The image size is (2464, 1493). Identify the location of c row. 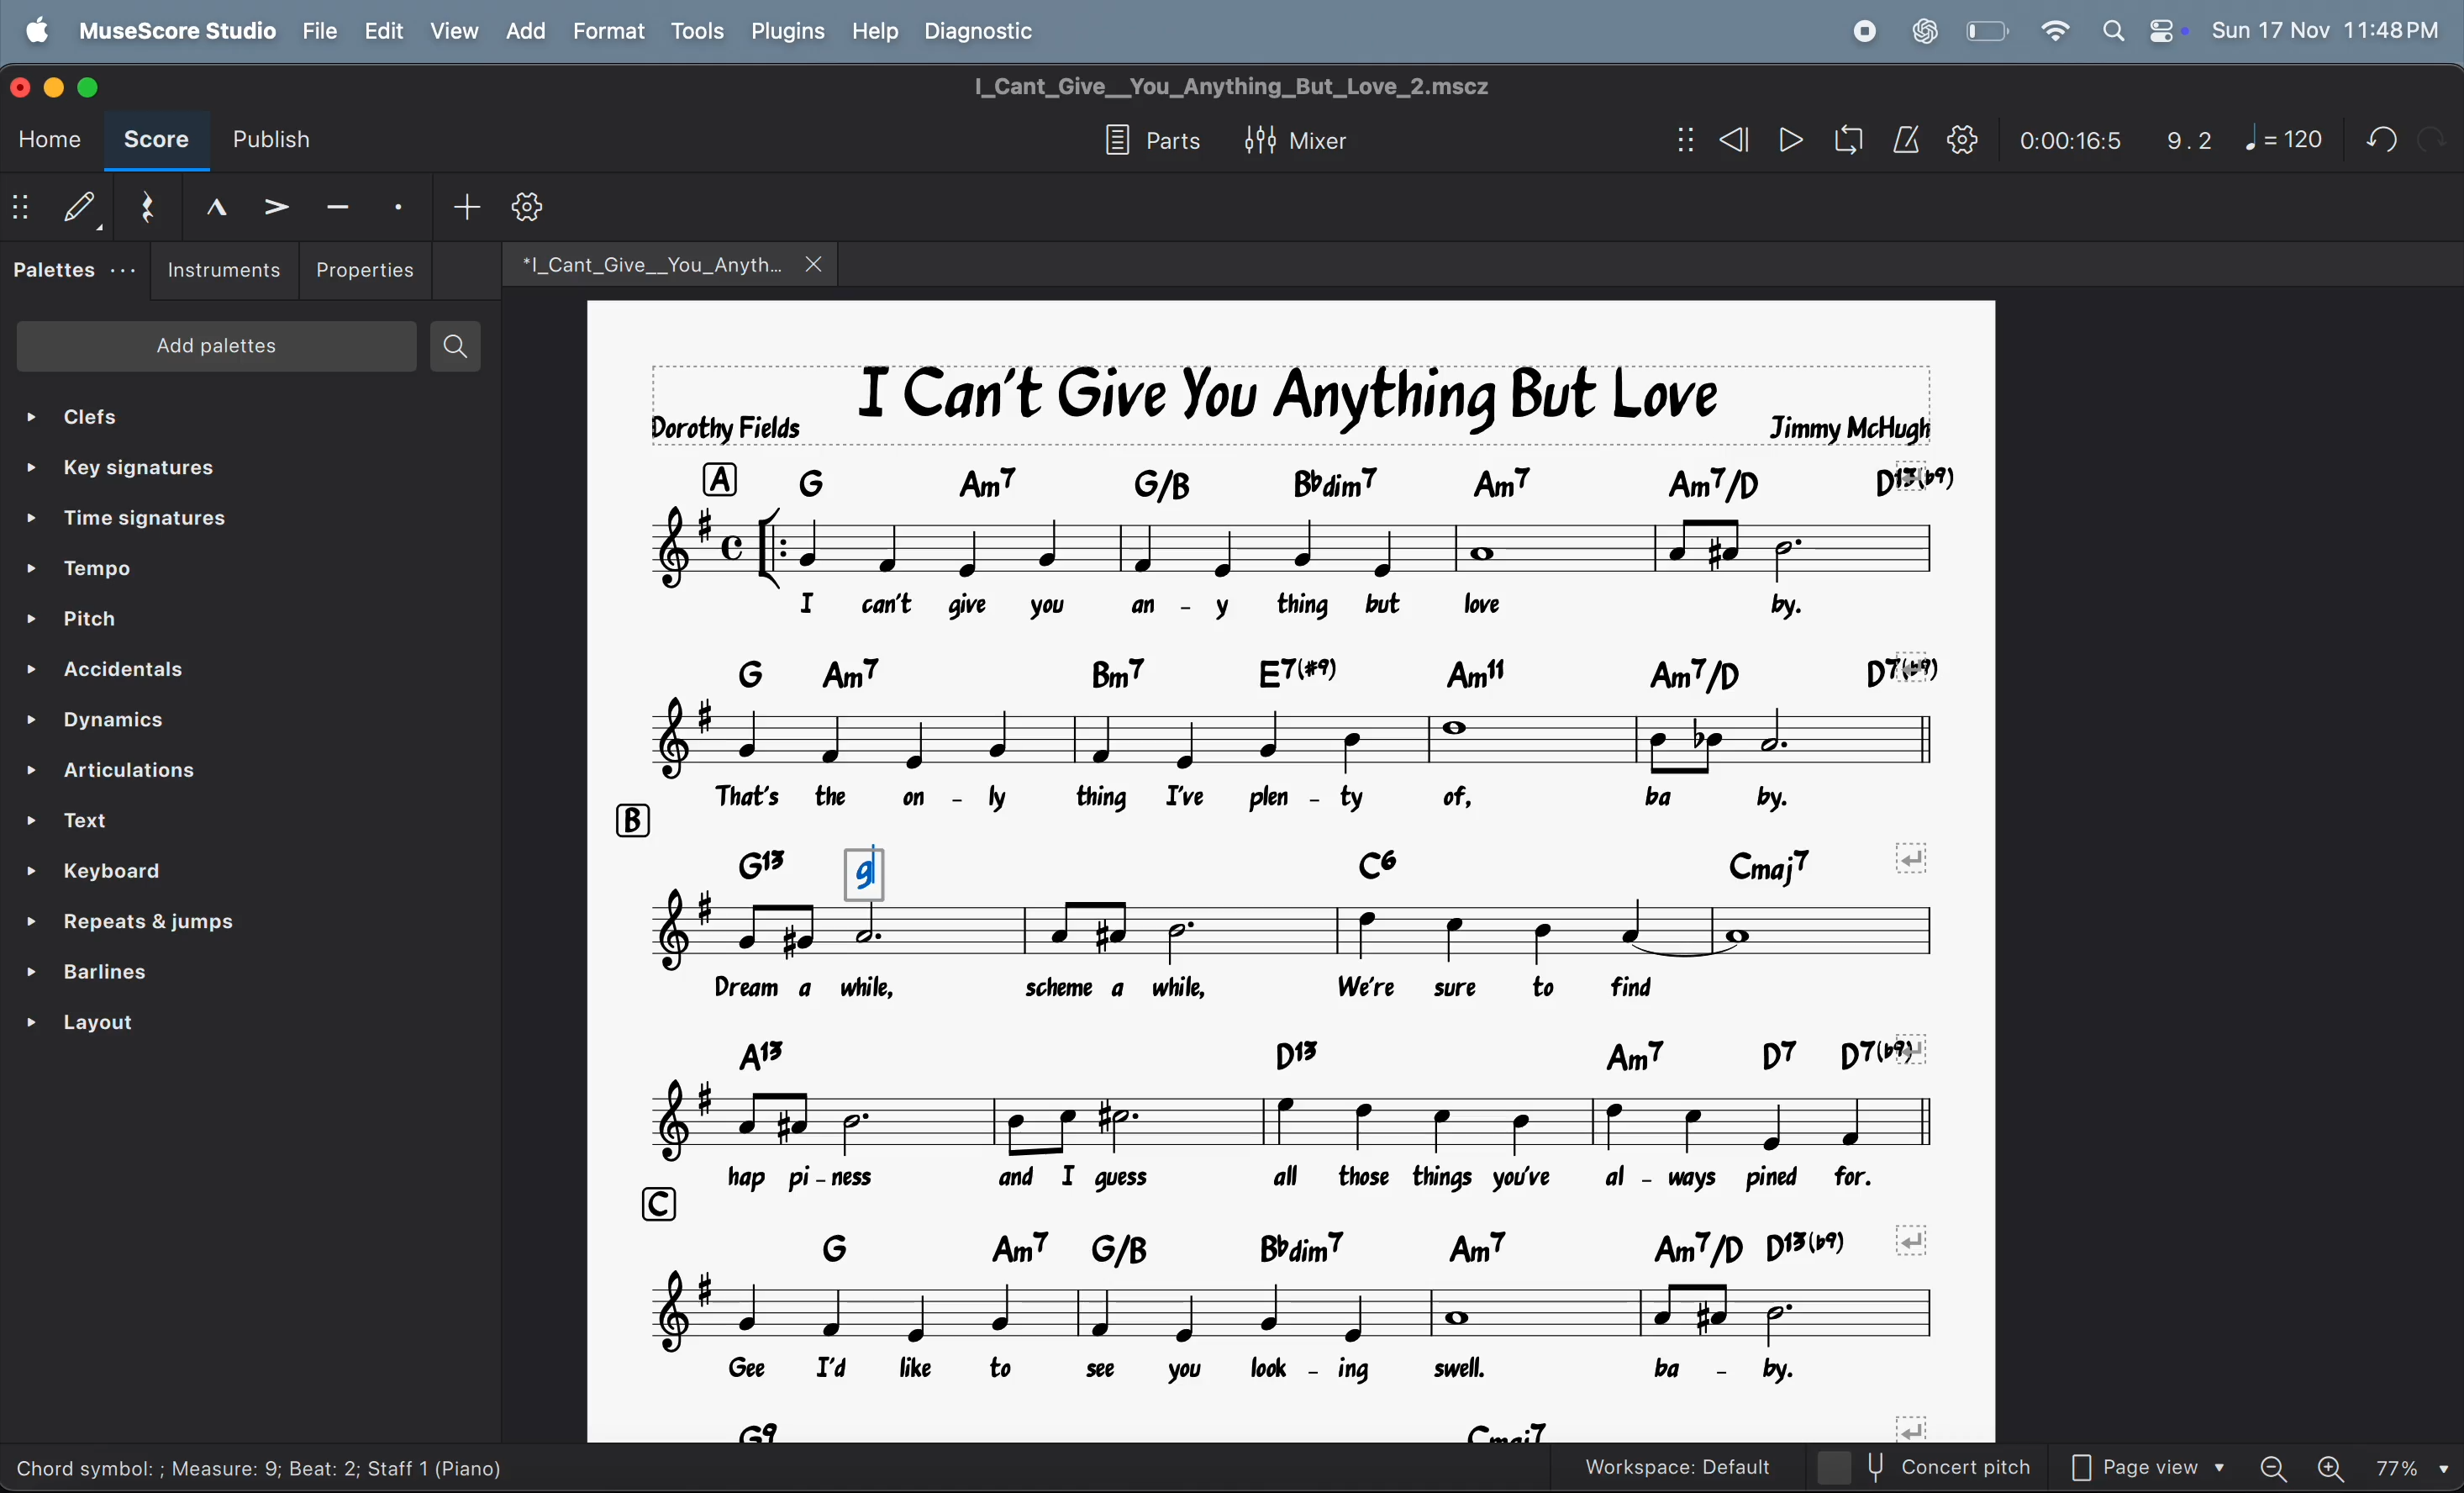
(653, 1201).